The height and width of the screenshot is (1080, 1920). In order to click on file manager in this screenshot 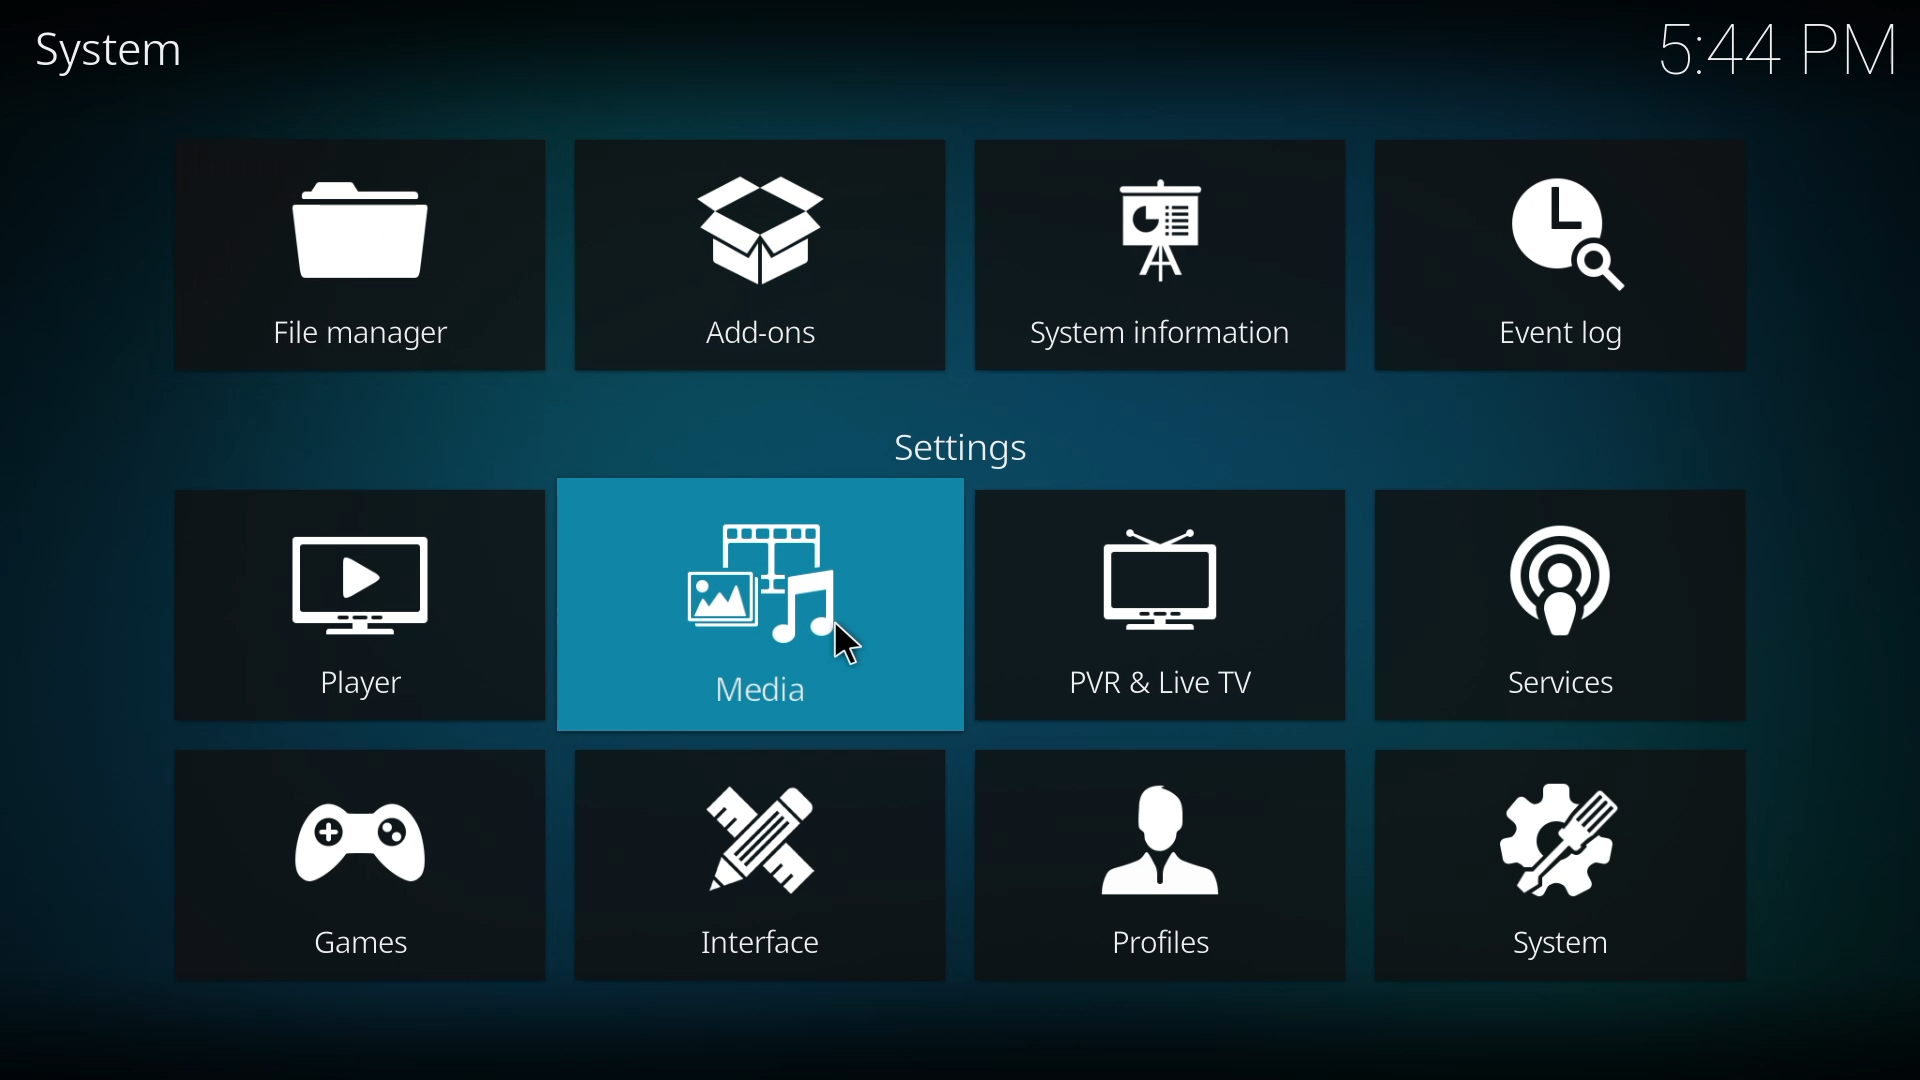, I will do `click(372, 229)`.